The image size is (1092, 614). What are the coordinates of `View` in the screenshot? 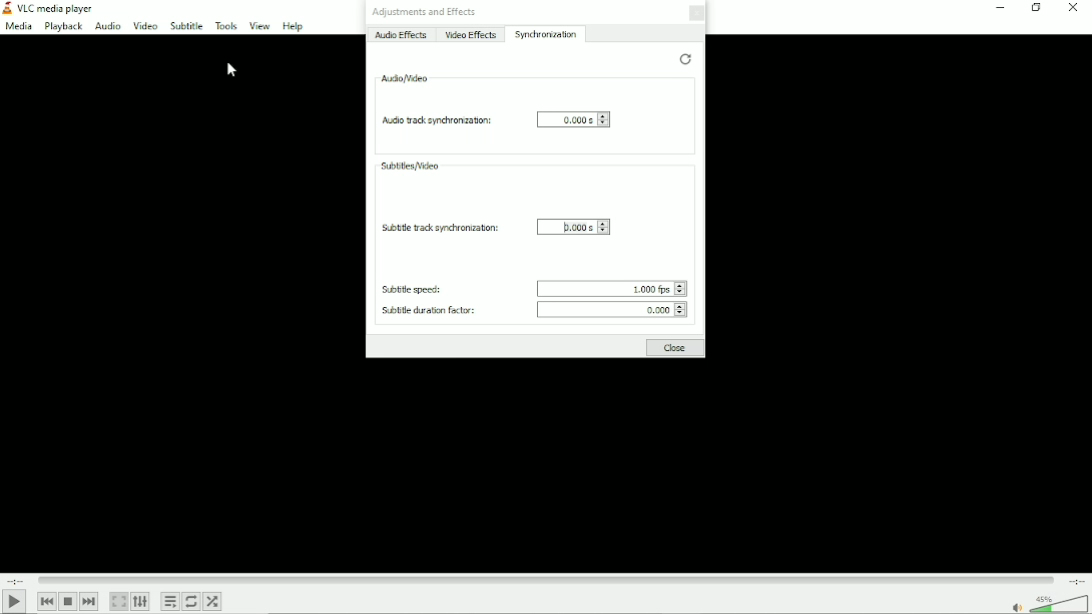 It's located at (261, 26).